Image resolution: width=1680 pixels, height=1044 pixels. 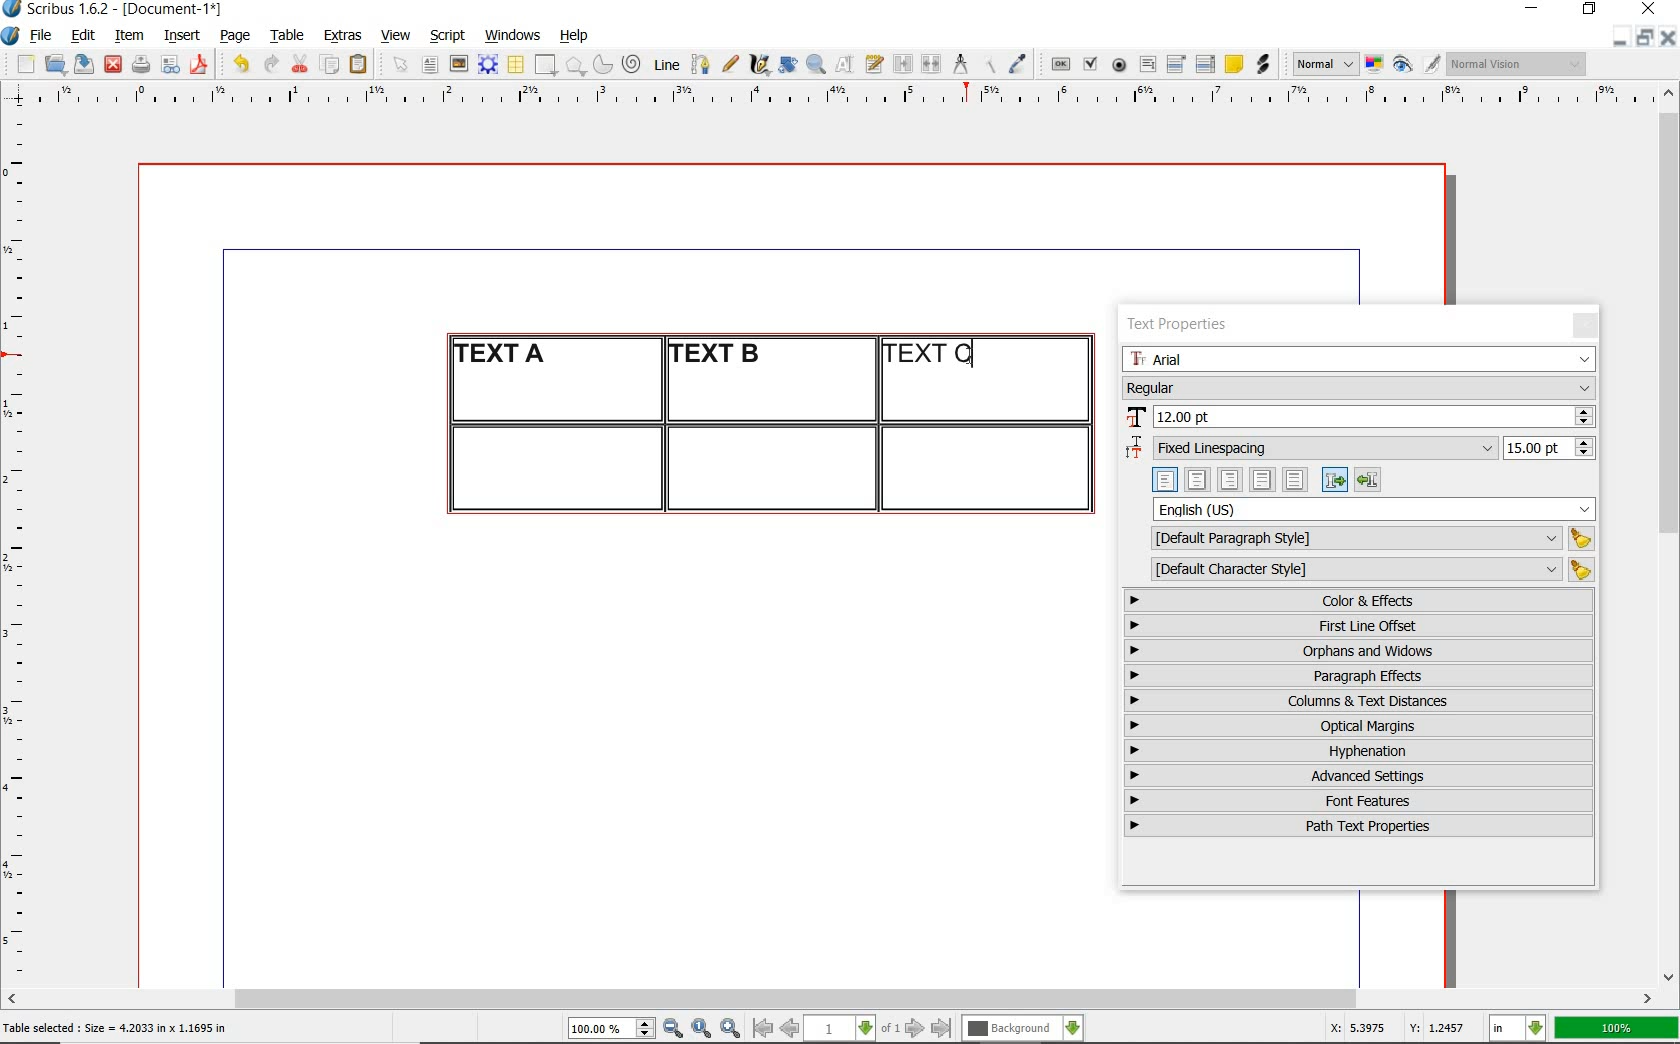 I want to click on measurements, so click(x=960, y=65).